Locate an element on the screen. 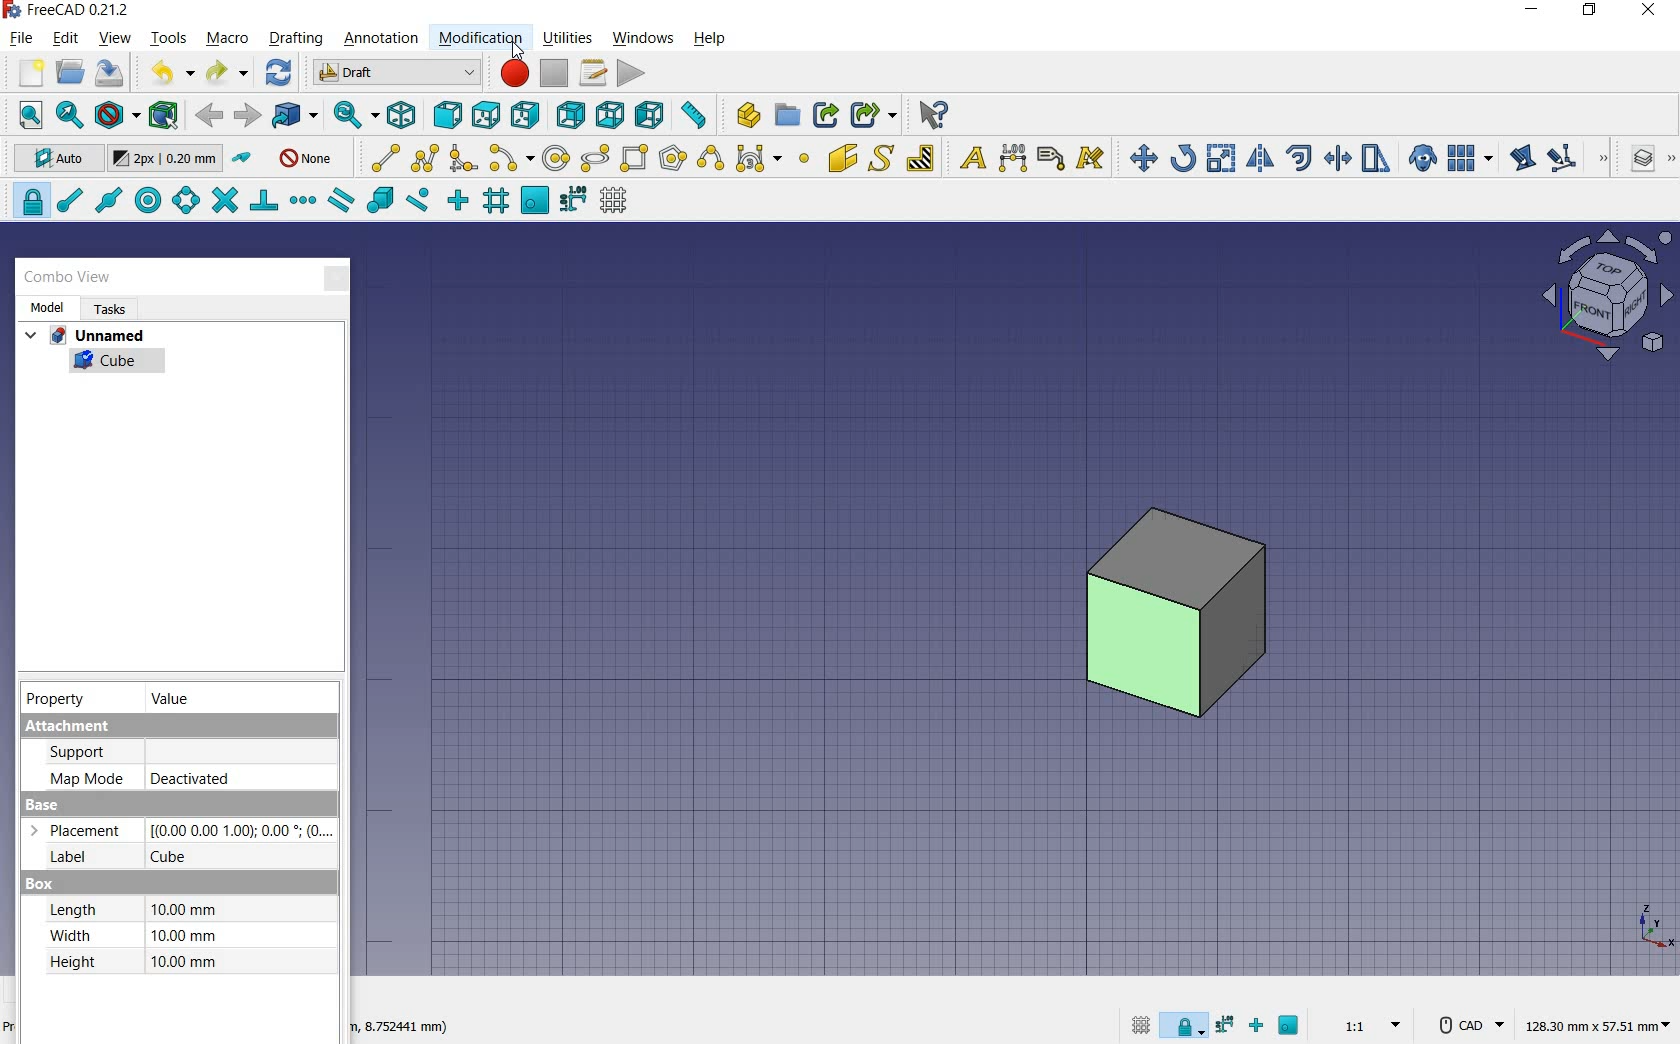  macro recording is located at coordinates (513, 74).